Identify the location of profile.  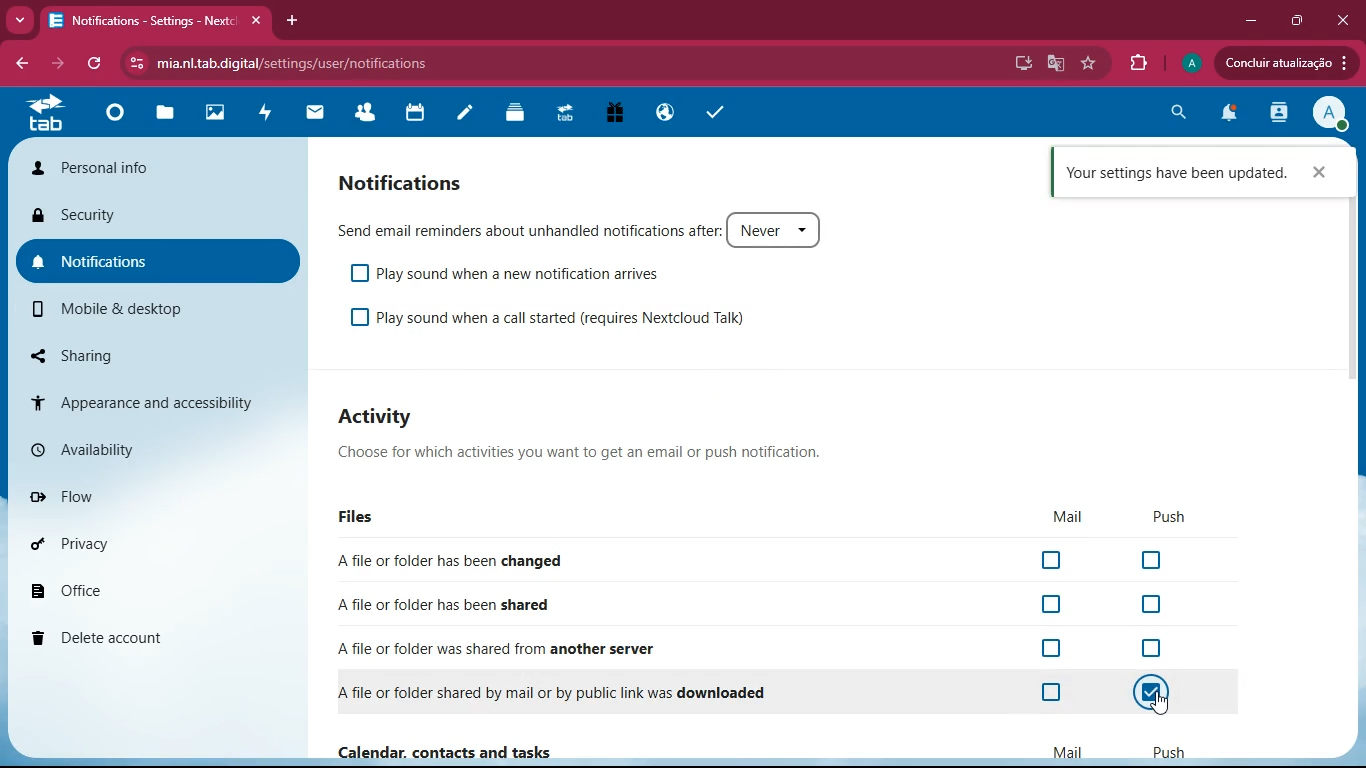
(1329, 114).